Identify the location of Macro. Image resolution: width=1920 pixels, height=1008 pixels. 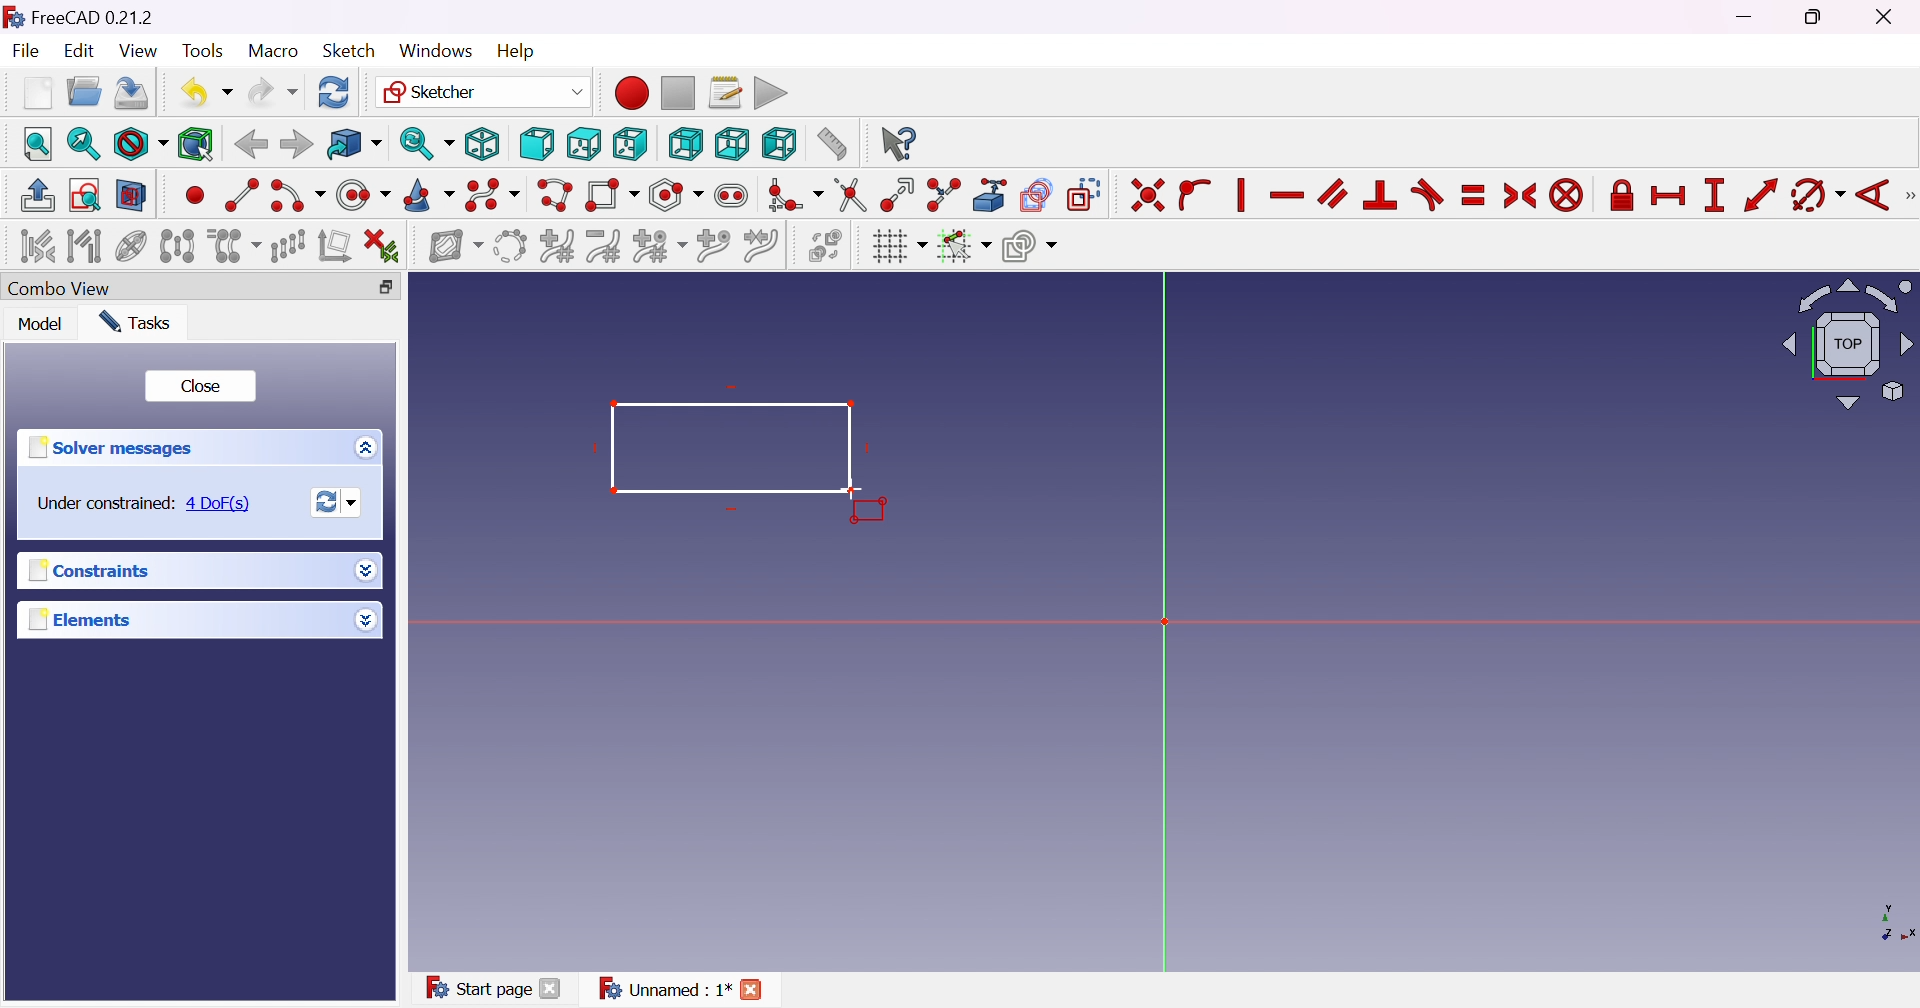
(271, 51).